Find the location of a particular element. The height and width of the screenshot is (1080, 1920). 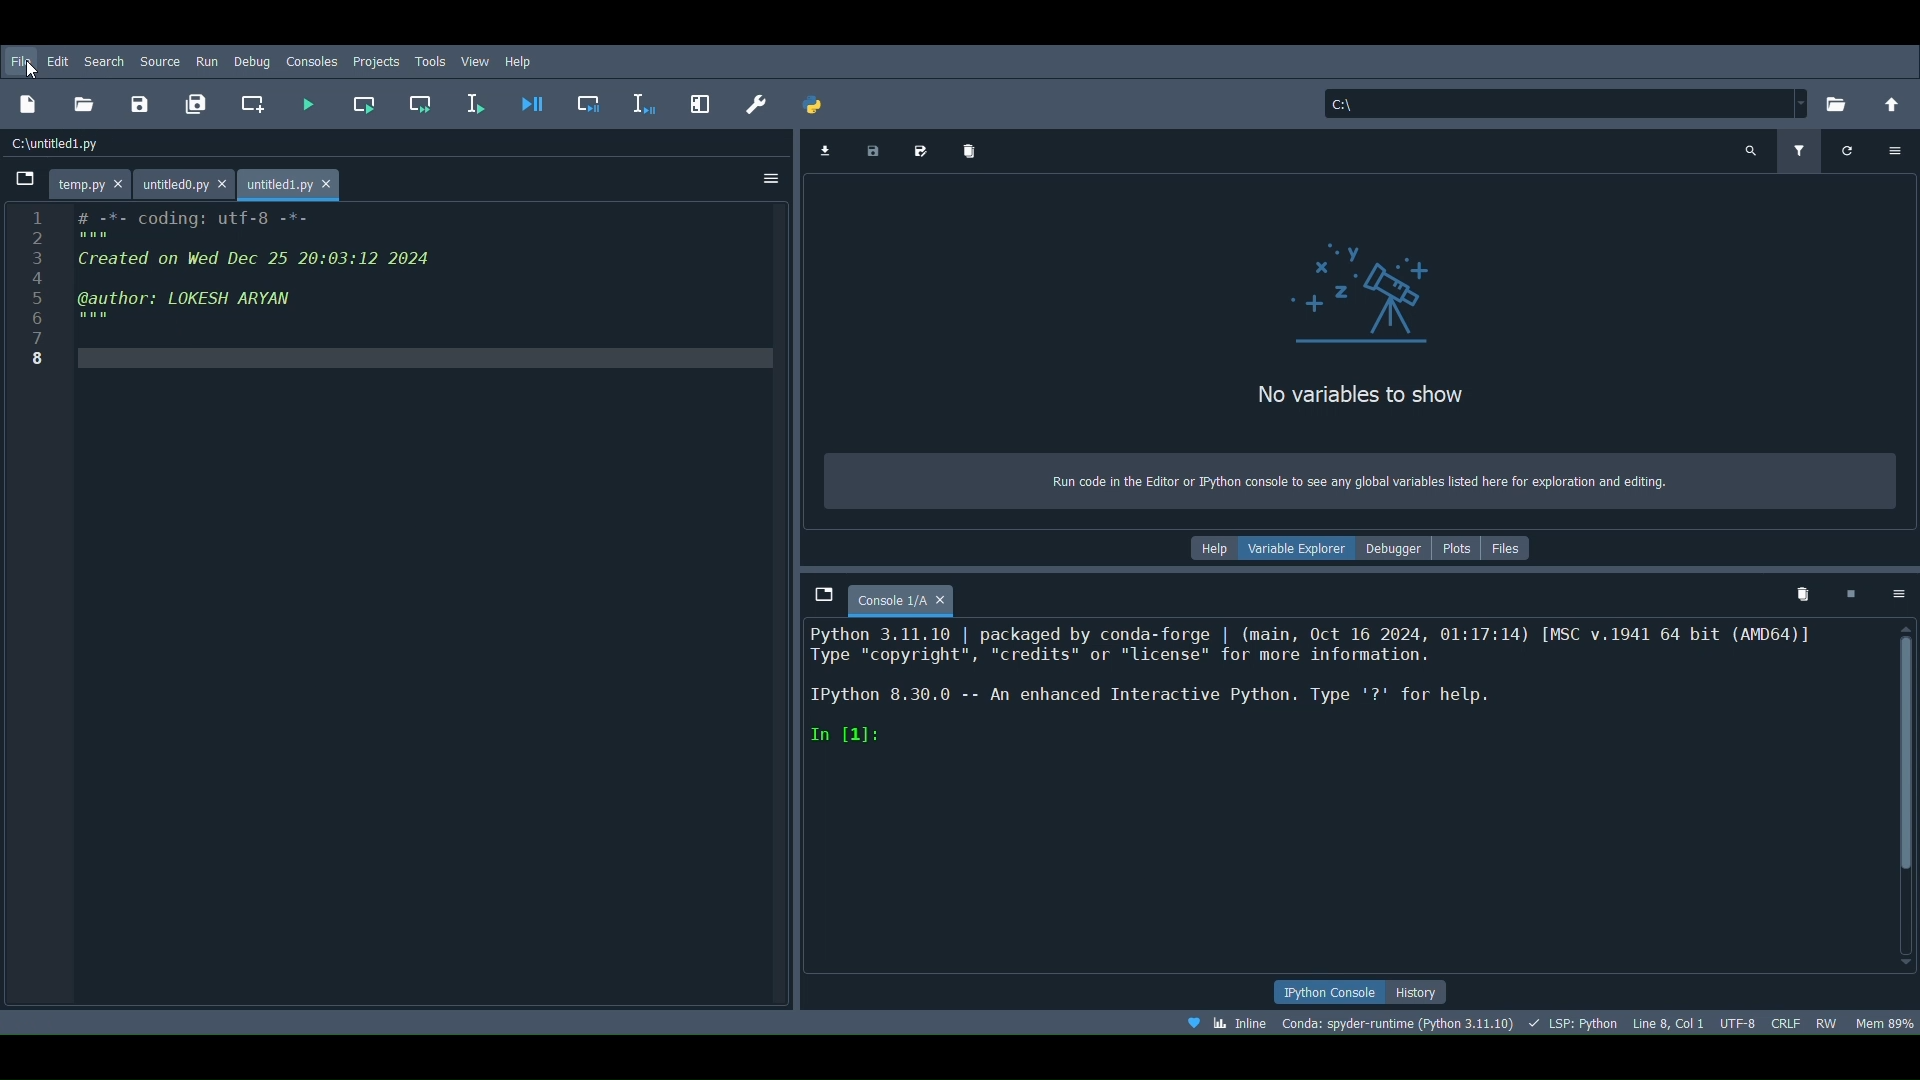

Search is located at coordinates (102, 61).